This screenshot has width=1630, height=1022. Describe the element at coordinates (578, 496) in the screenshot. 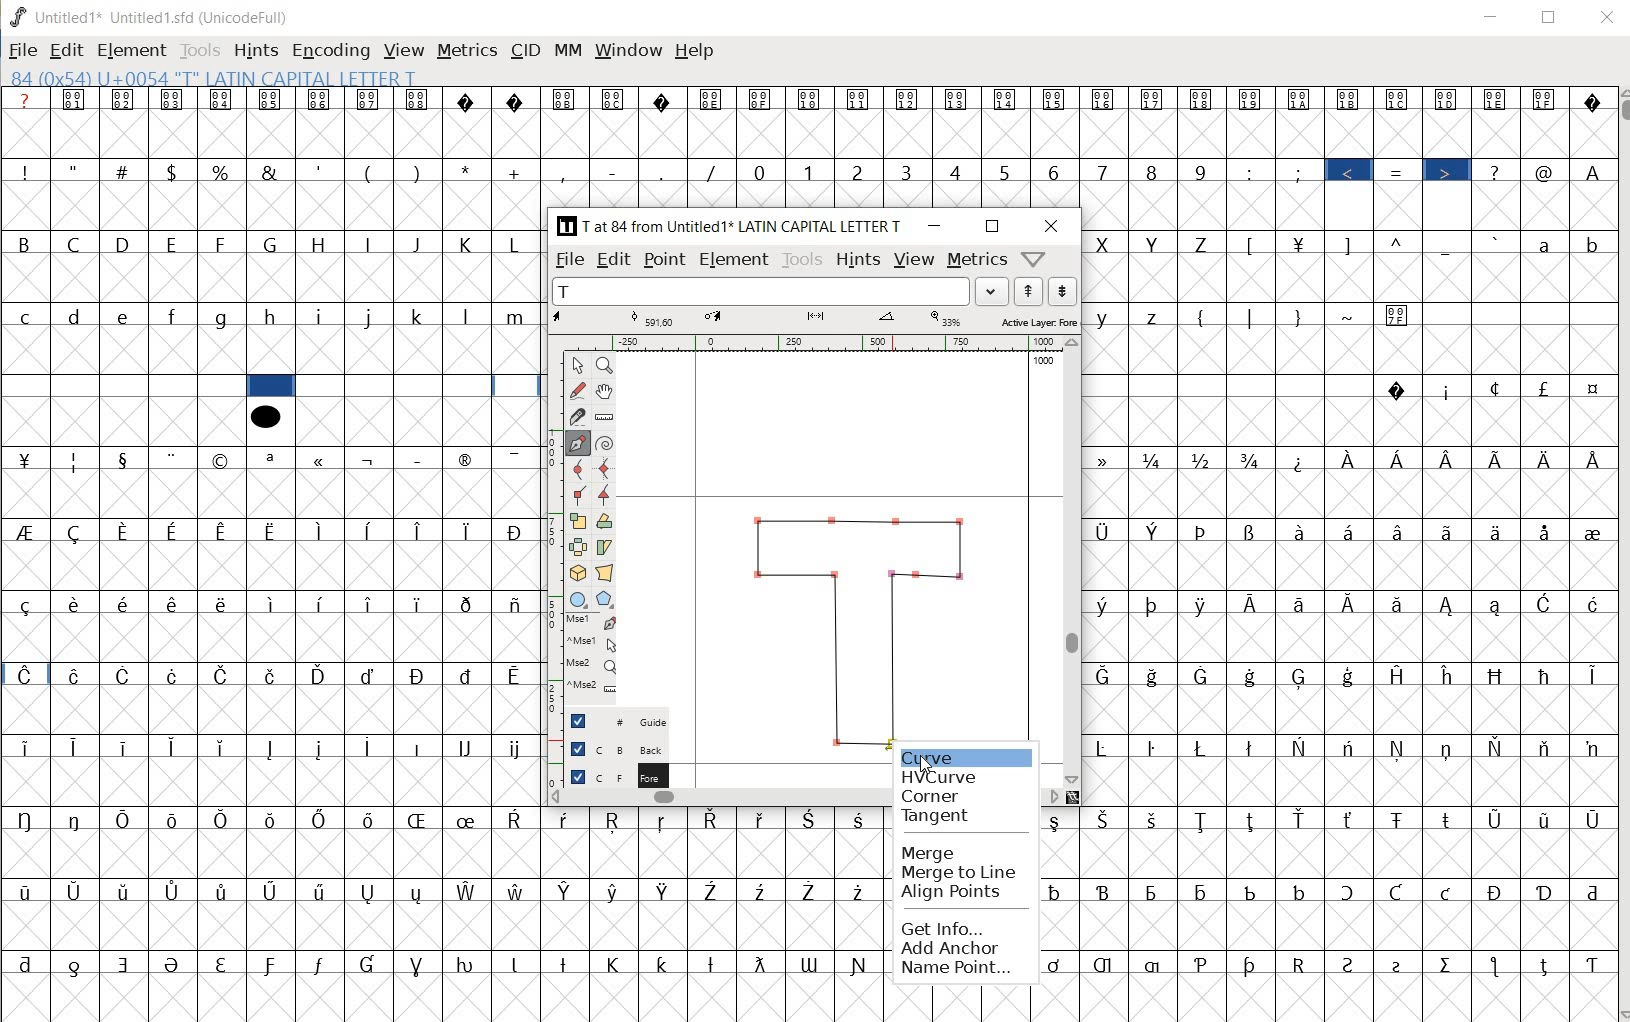

I see `corner` at that location.